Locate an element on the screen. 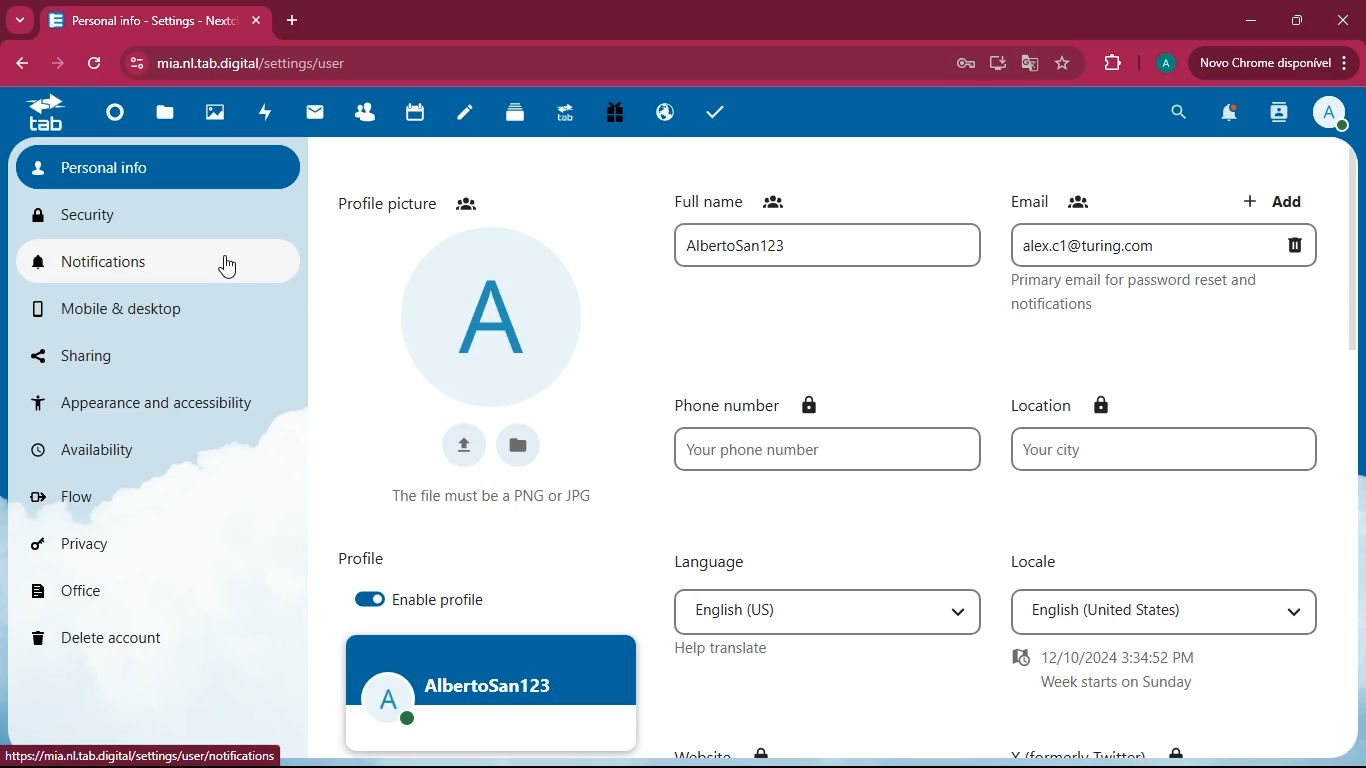  files is located at coordinates (164, 115).